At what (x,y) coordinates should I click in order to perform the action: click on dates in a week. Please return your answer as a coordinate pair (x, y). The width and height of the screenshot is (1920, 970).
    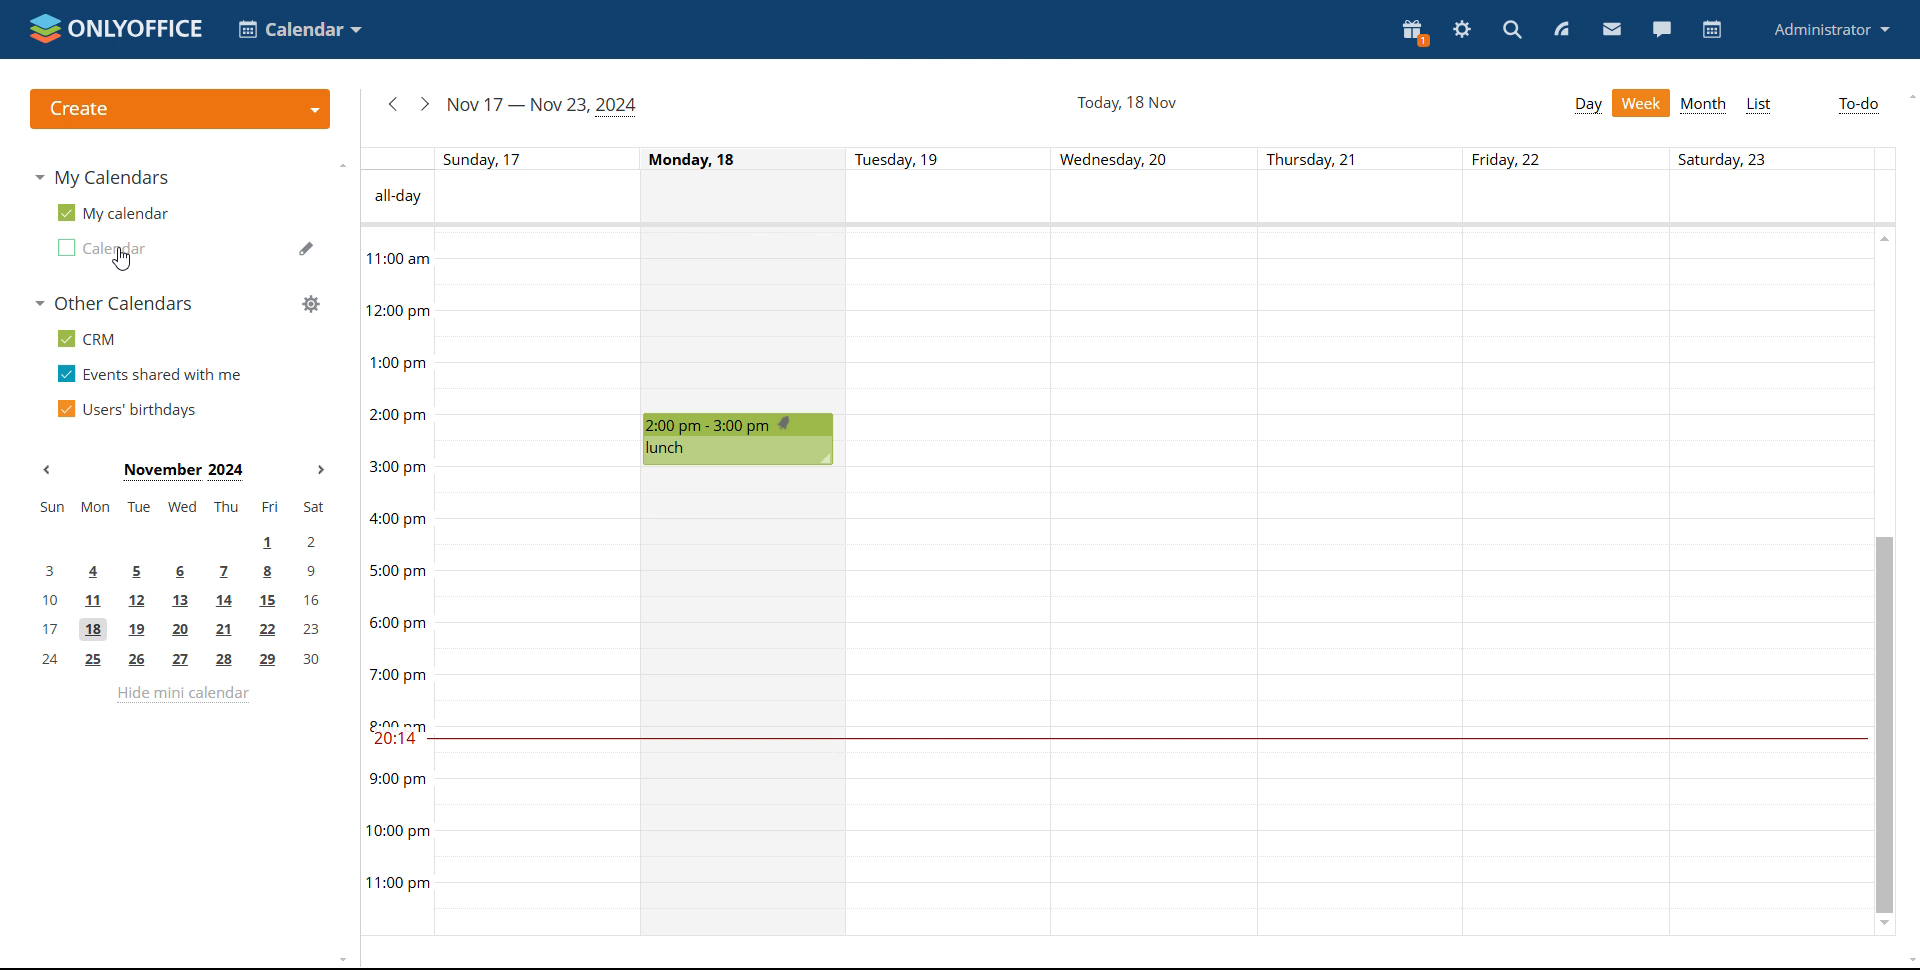
    Looking at the image, I should click on (1164, 159).